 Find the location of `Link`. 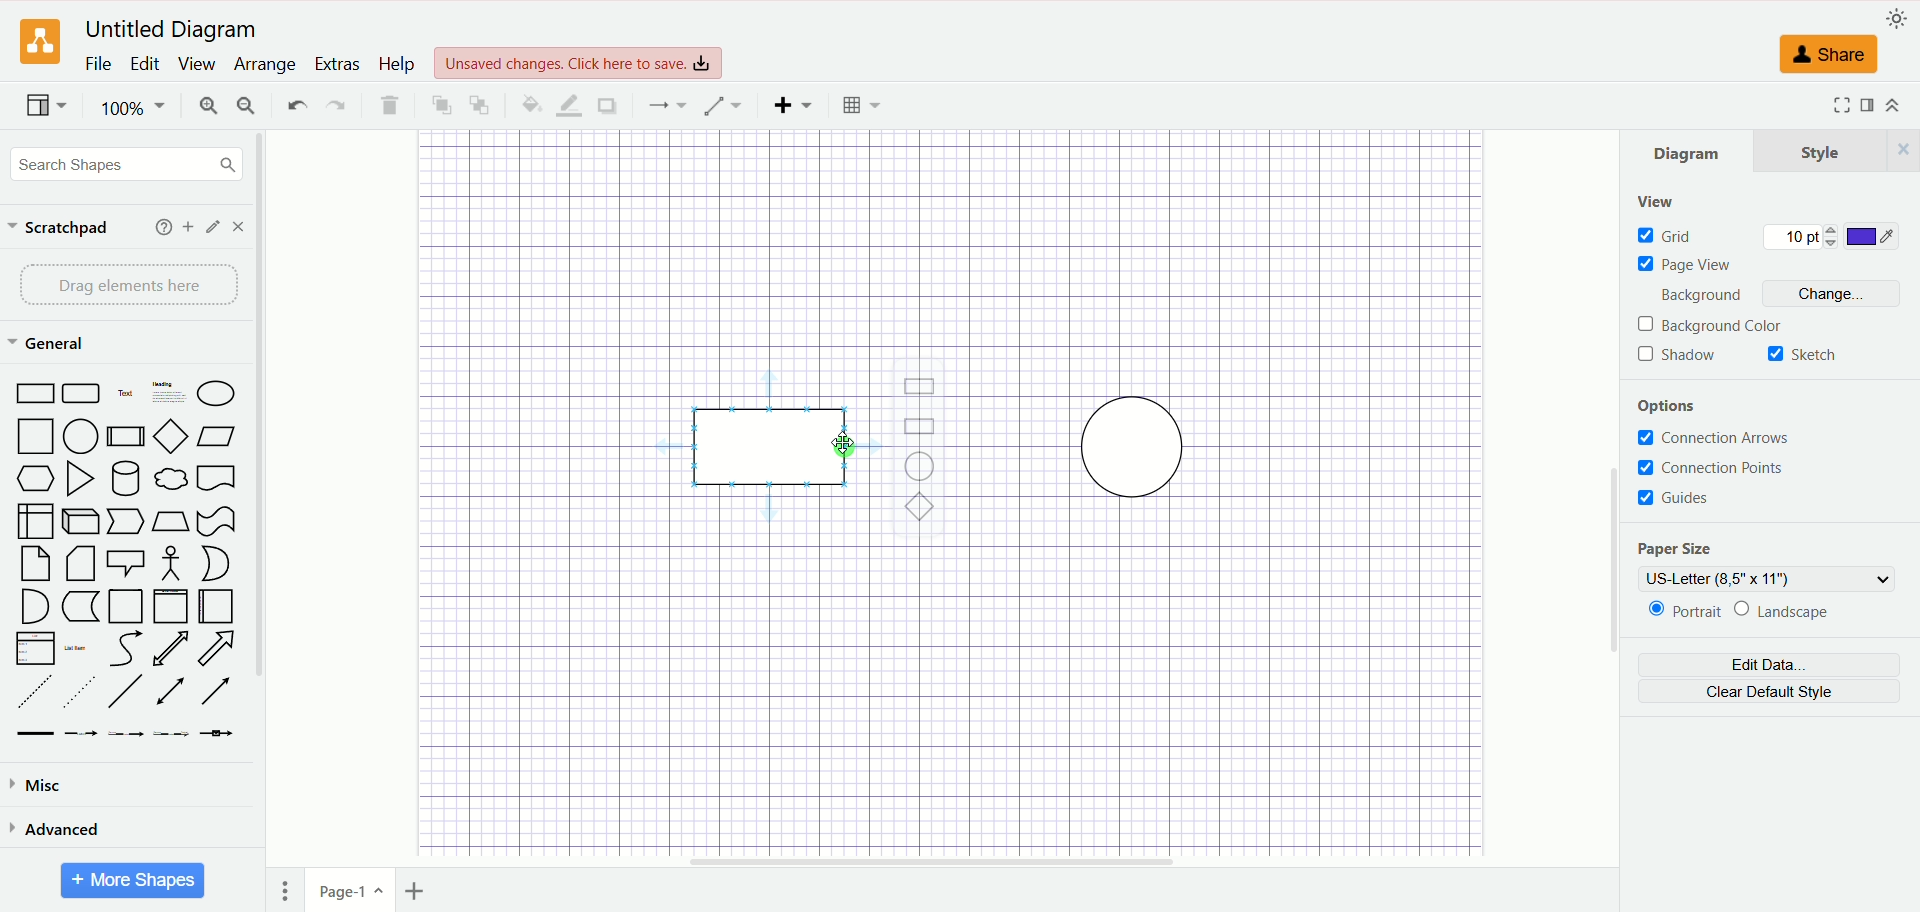

Link is located at coordinates (36, 737).